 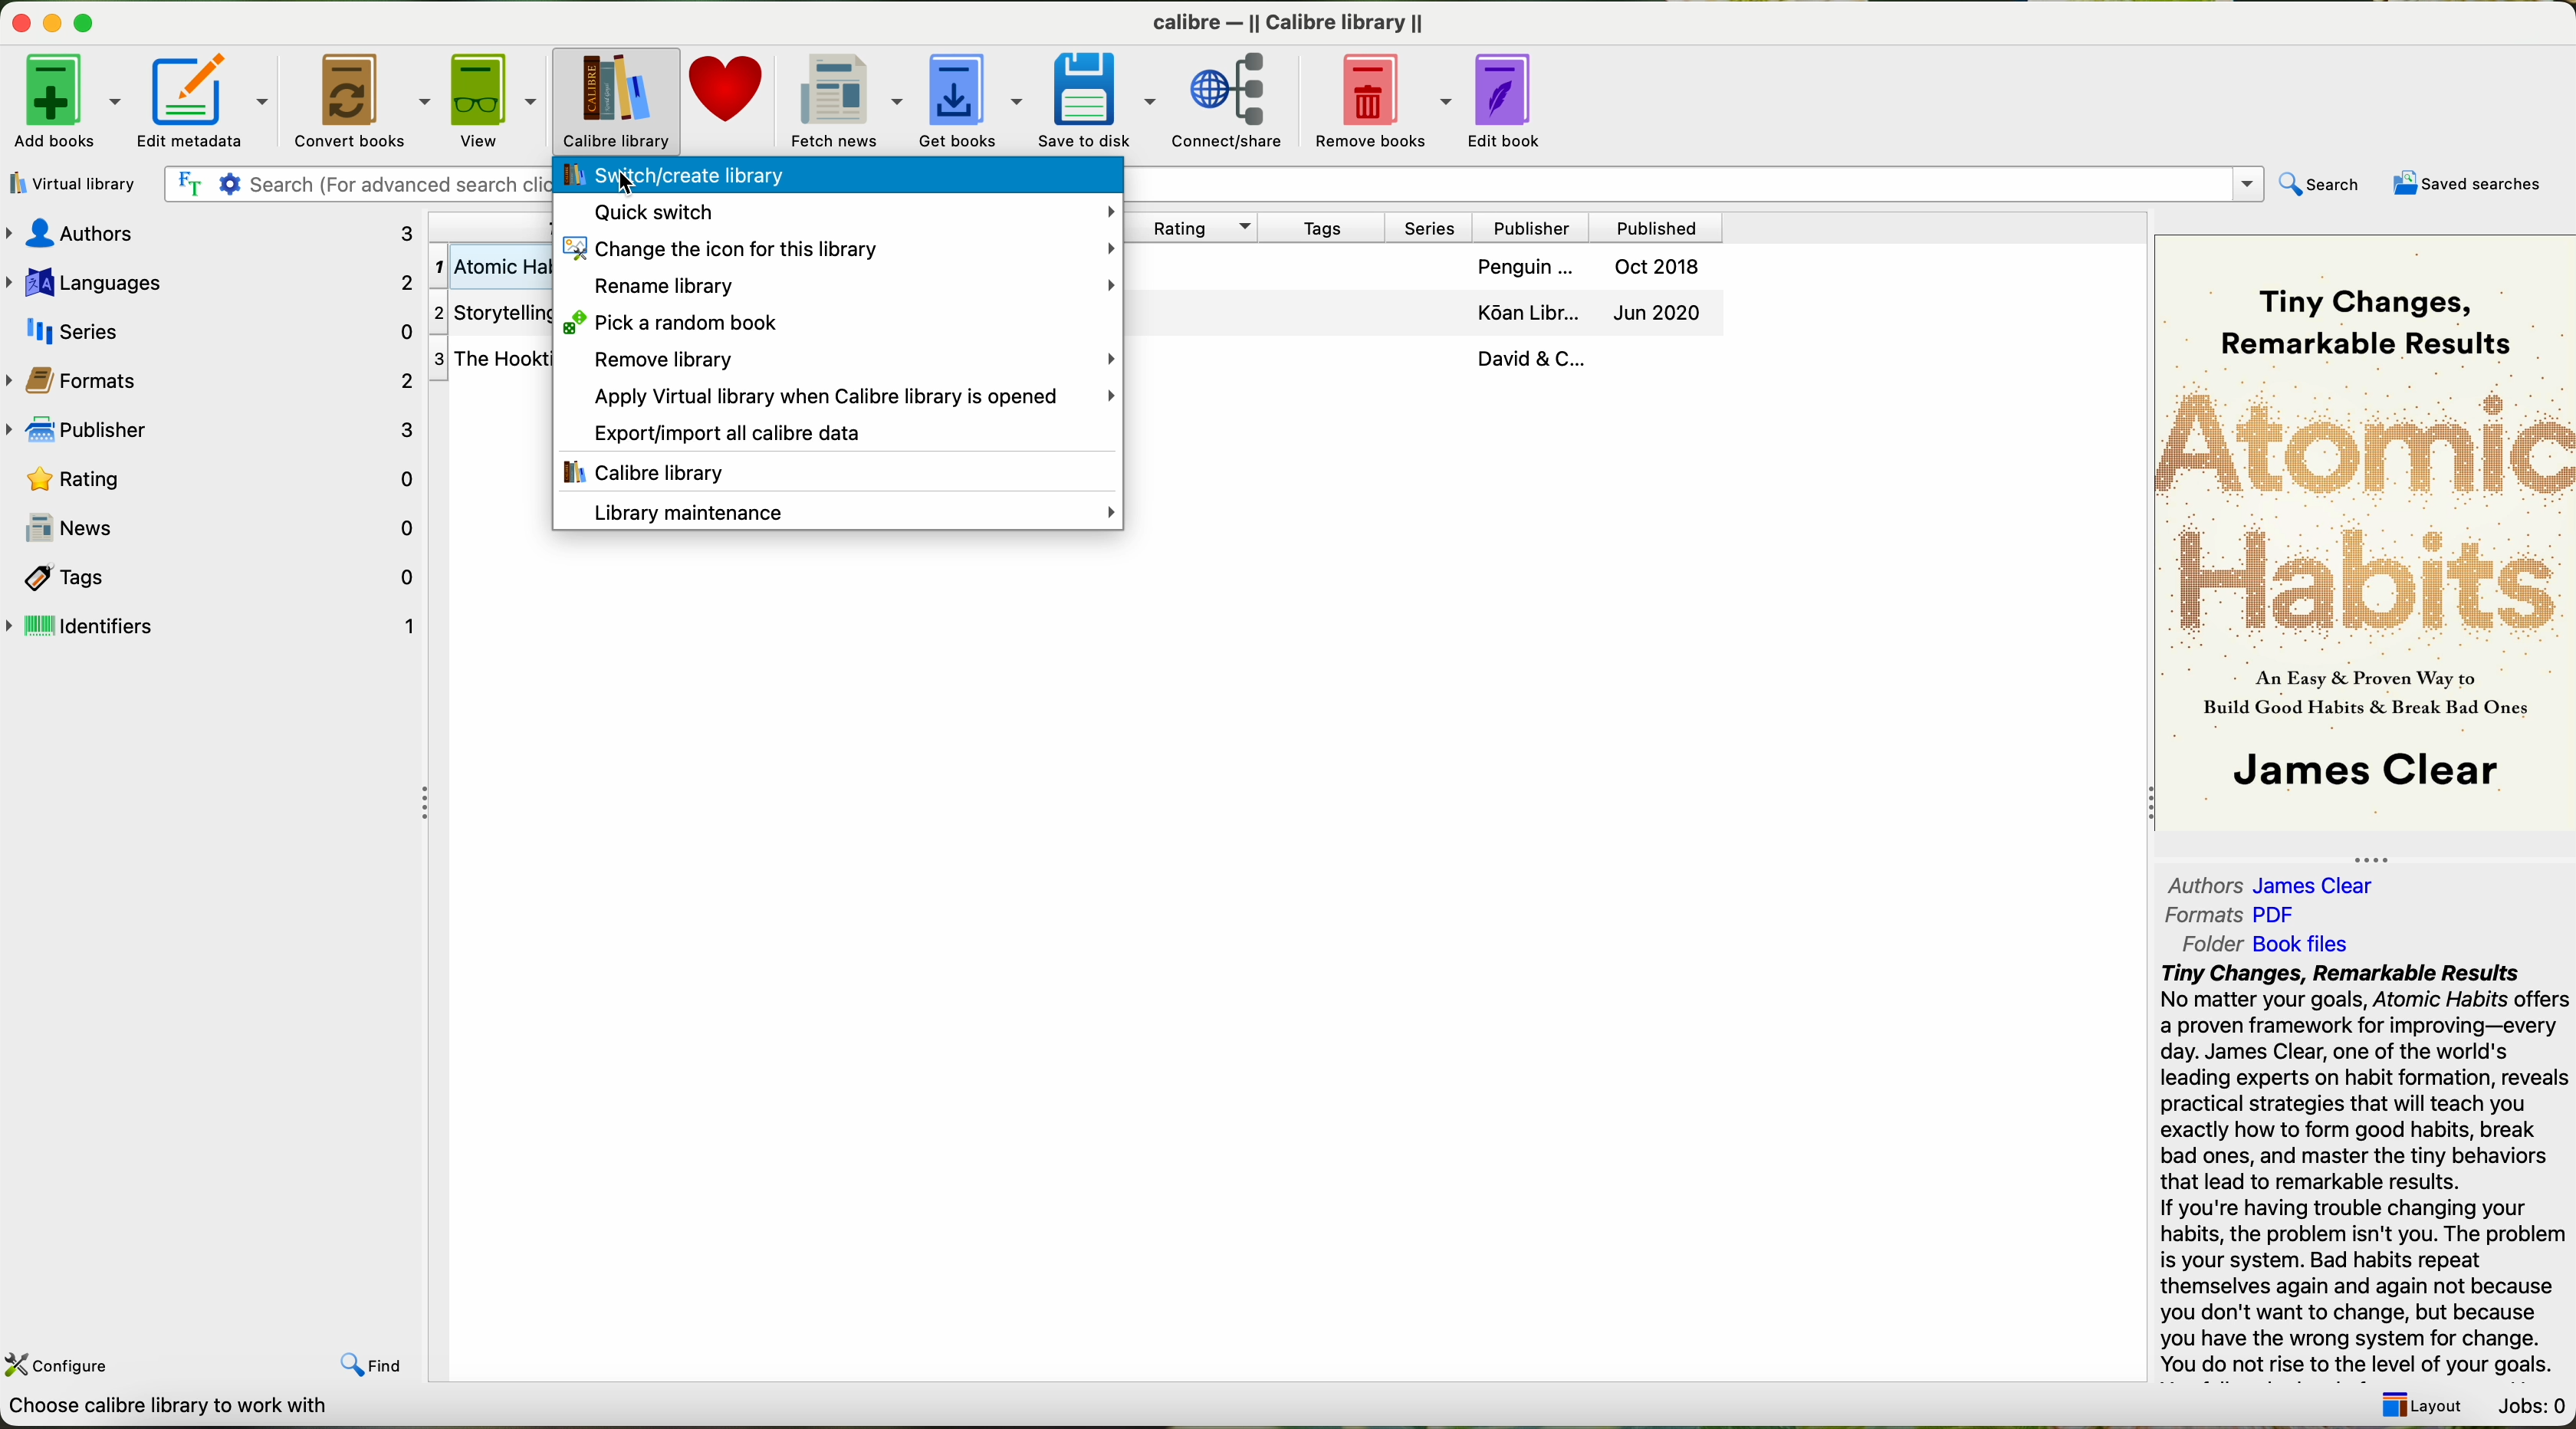 I want to click on edit metadata, so click(x=211, y=101).